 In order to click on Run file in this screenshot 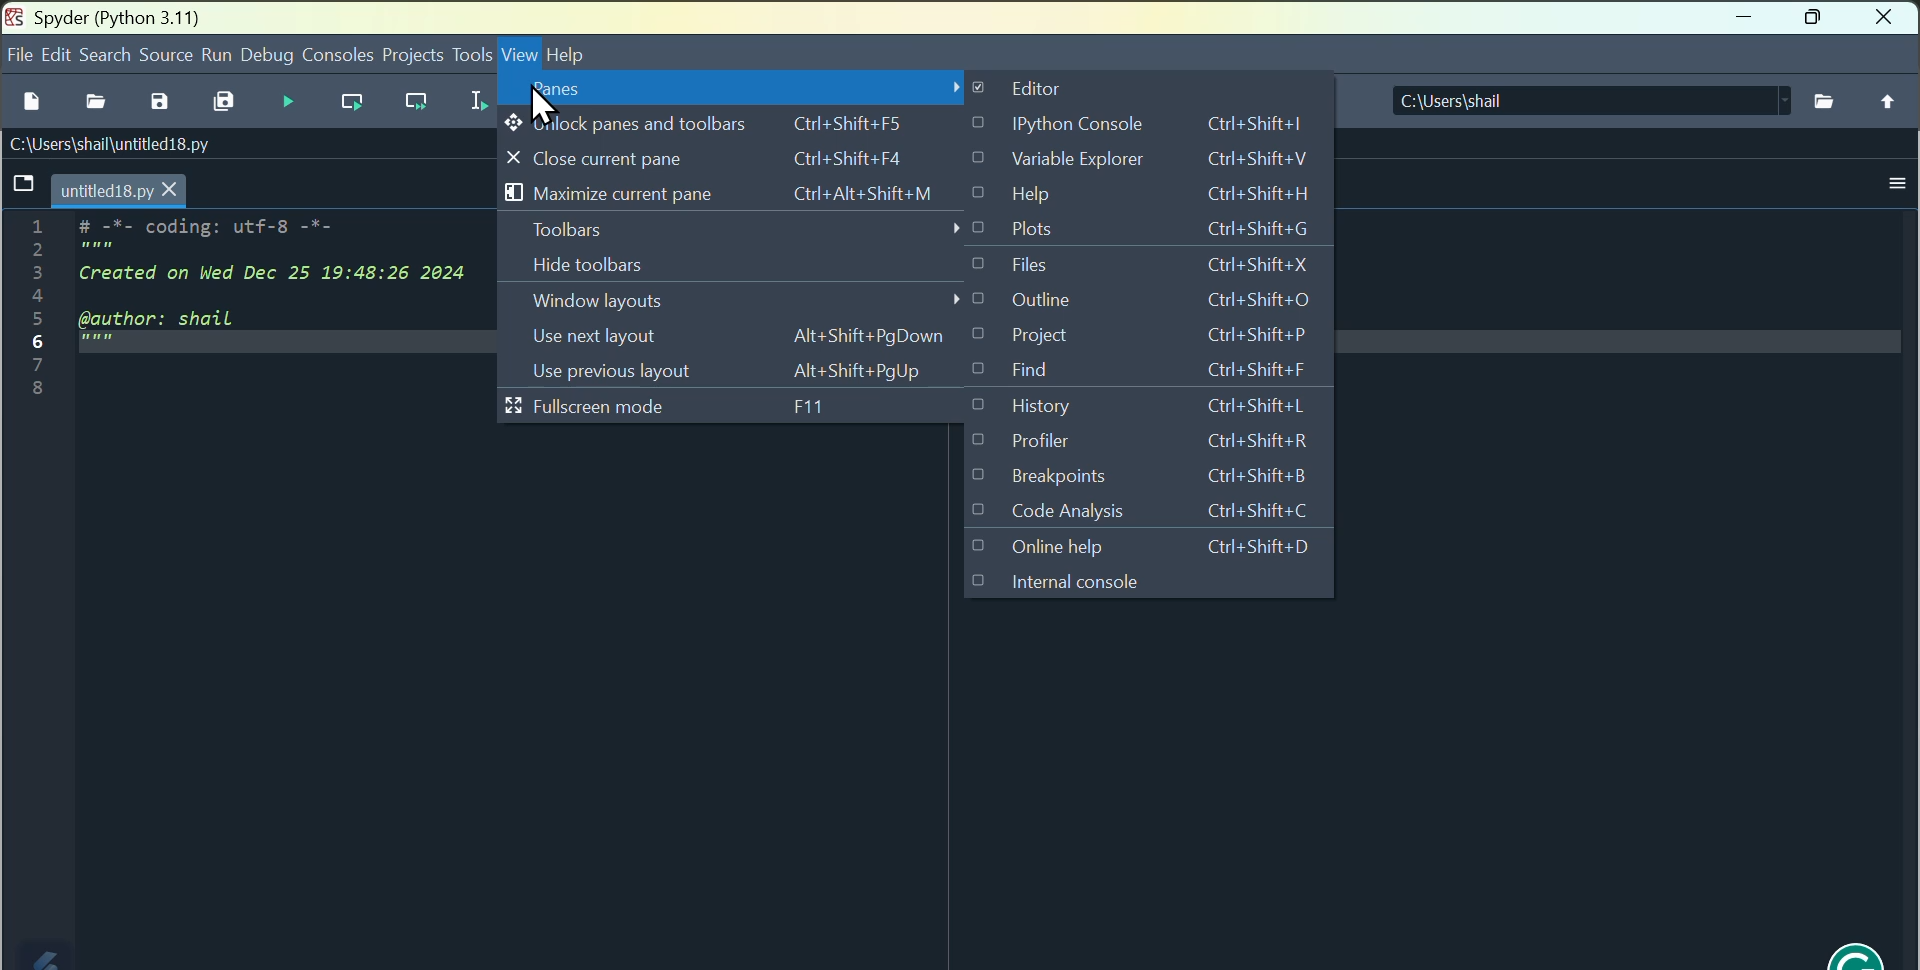, I will do `click(290, 100)`.